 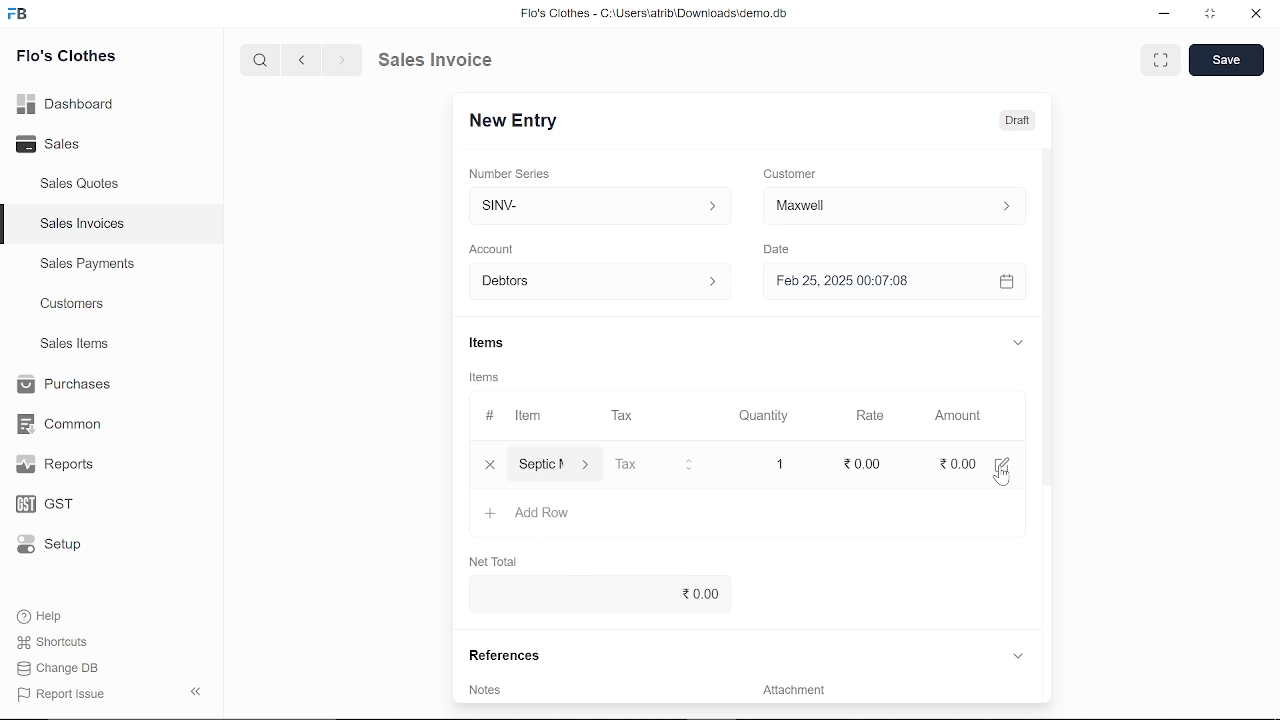 What do you see at coordinates (623, 417) in the screenshot?
I see `Tax` at bounding box center [623, 417].